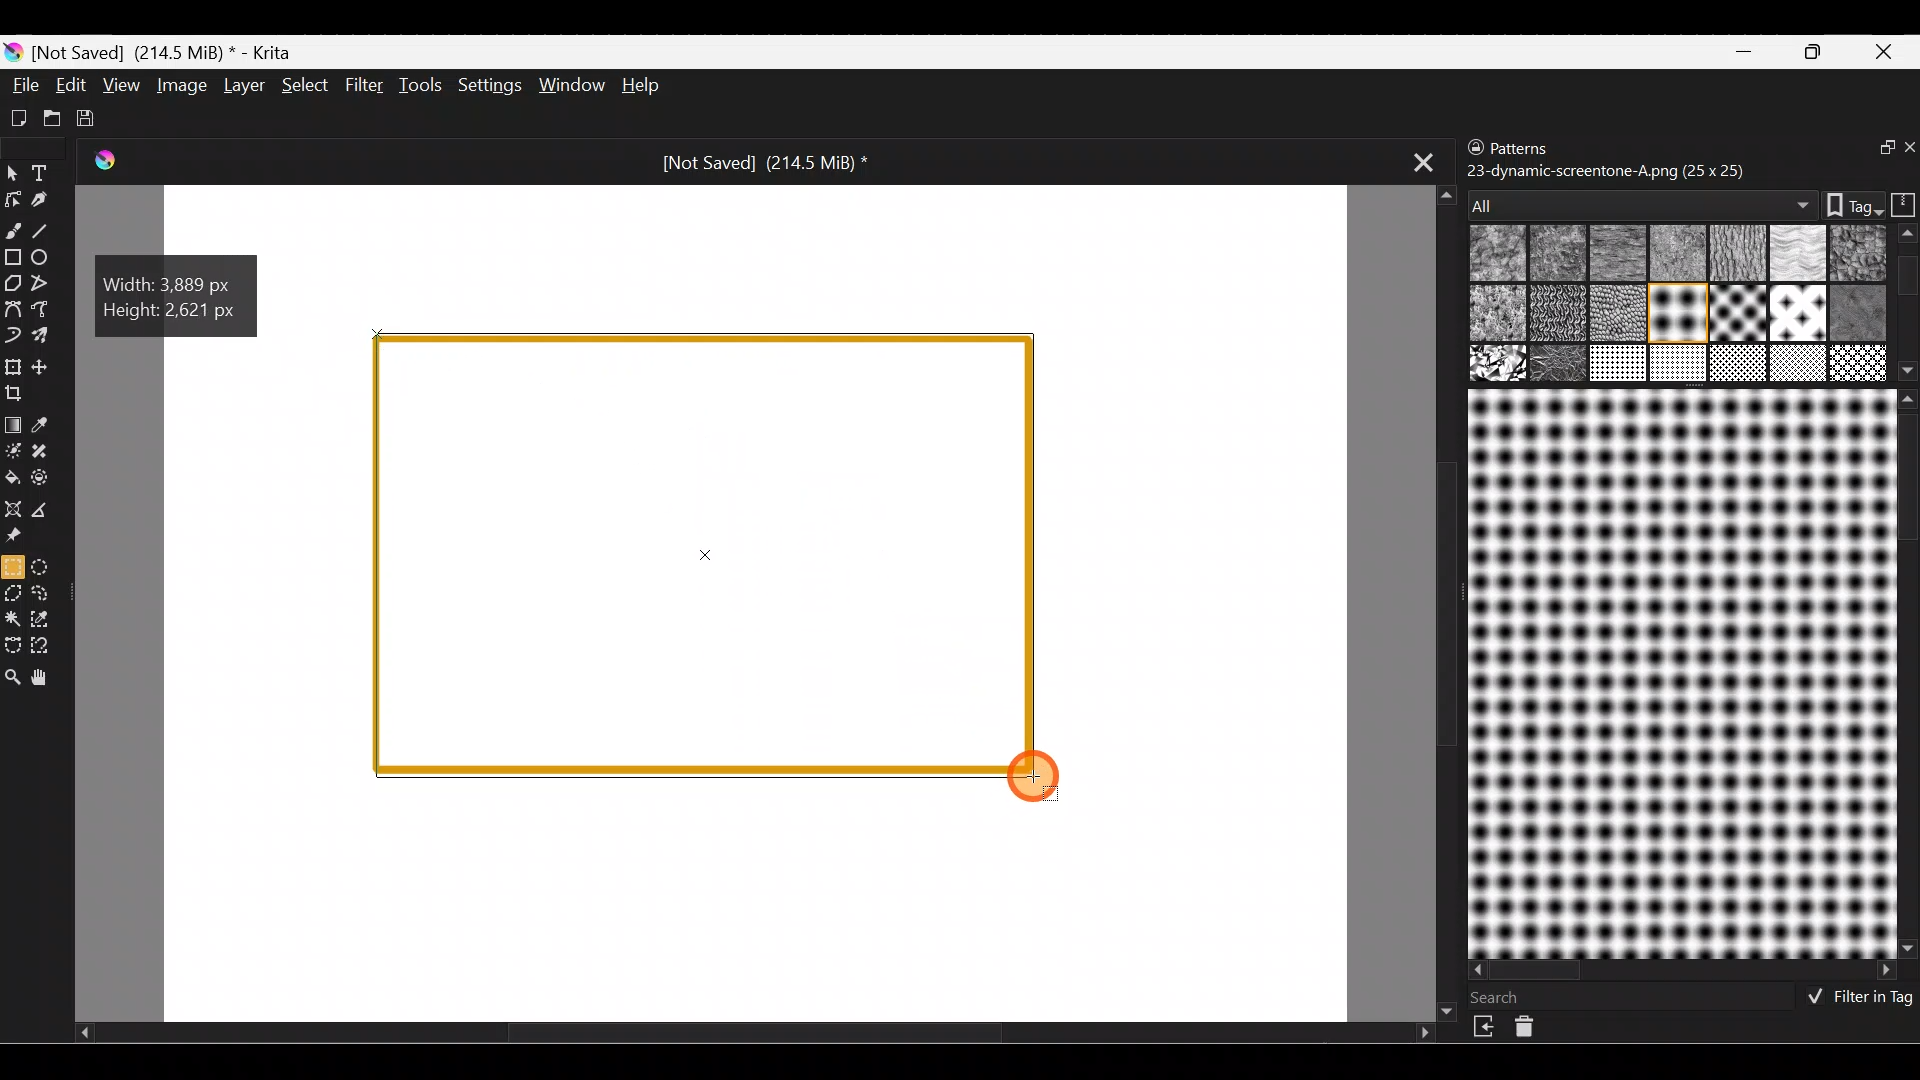 The height and width of the screenshot is (1080, 1920). Describe the element at coordinates (1507, 997) in the screenshot. I see `Search` at that location.